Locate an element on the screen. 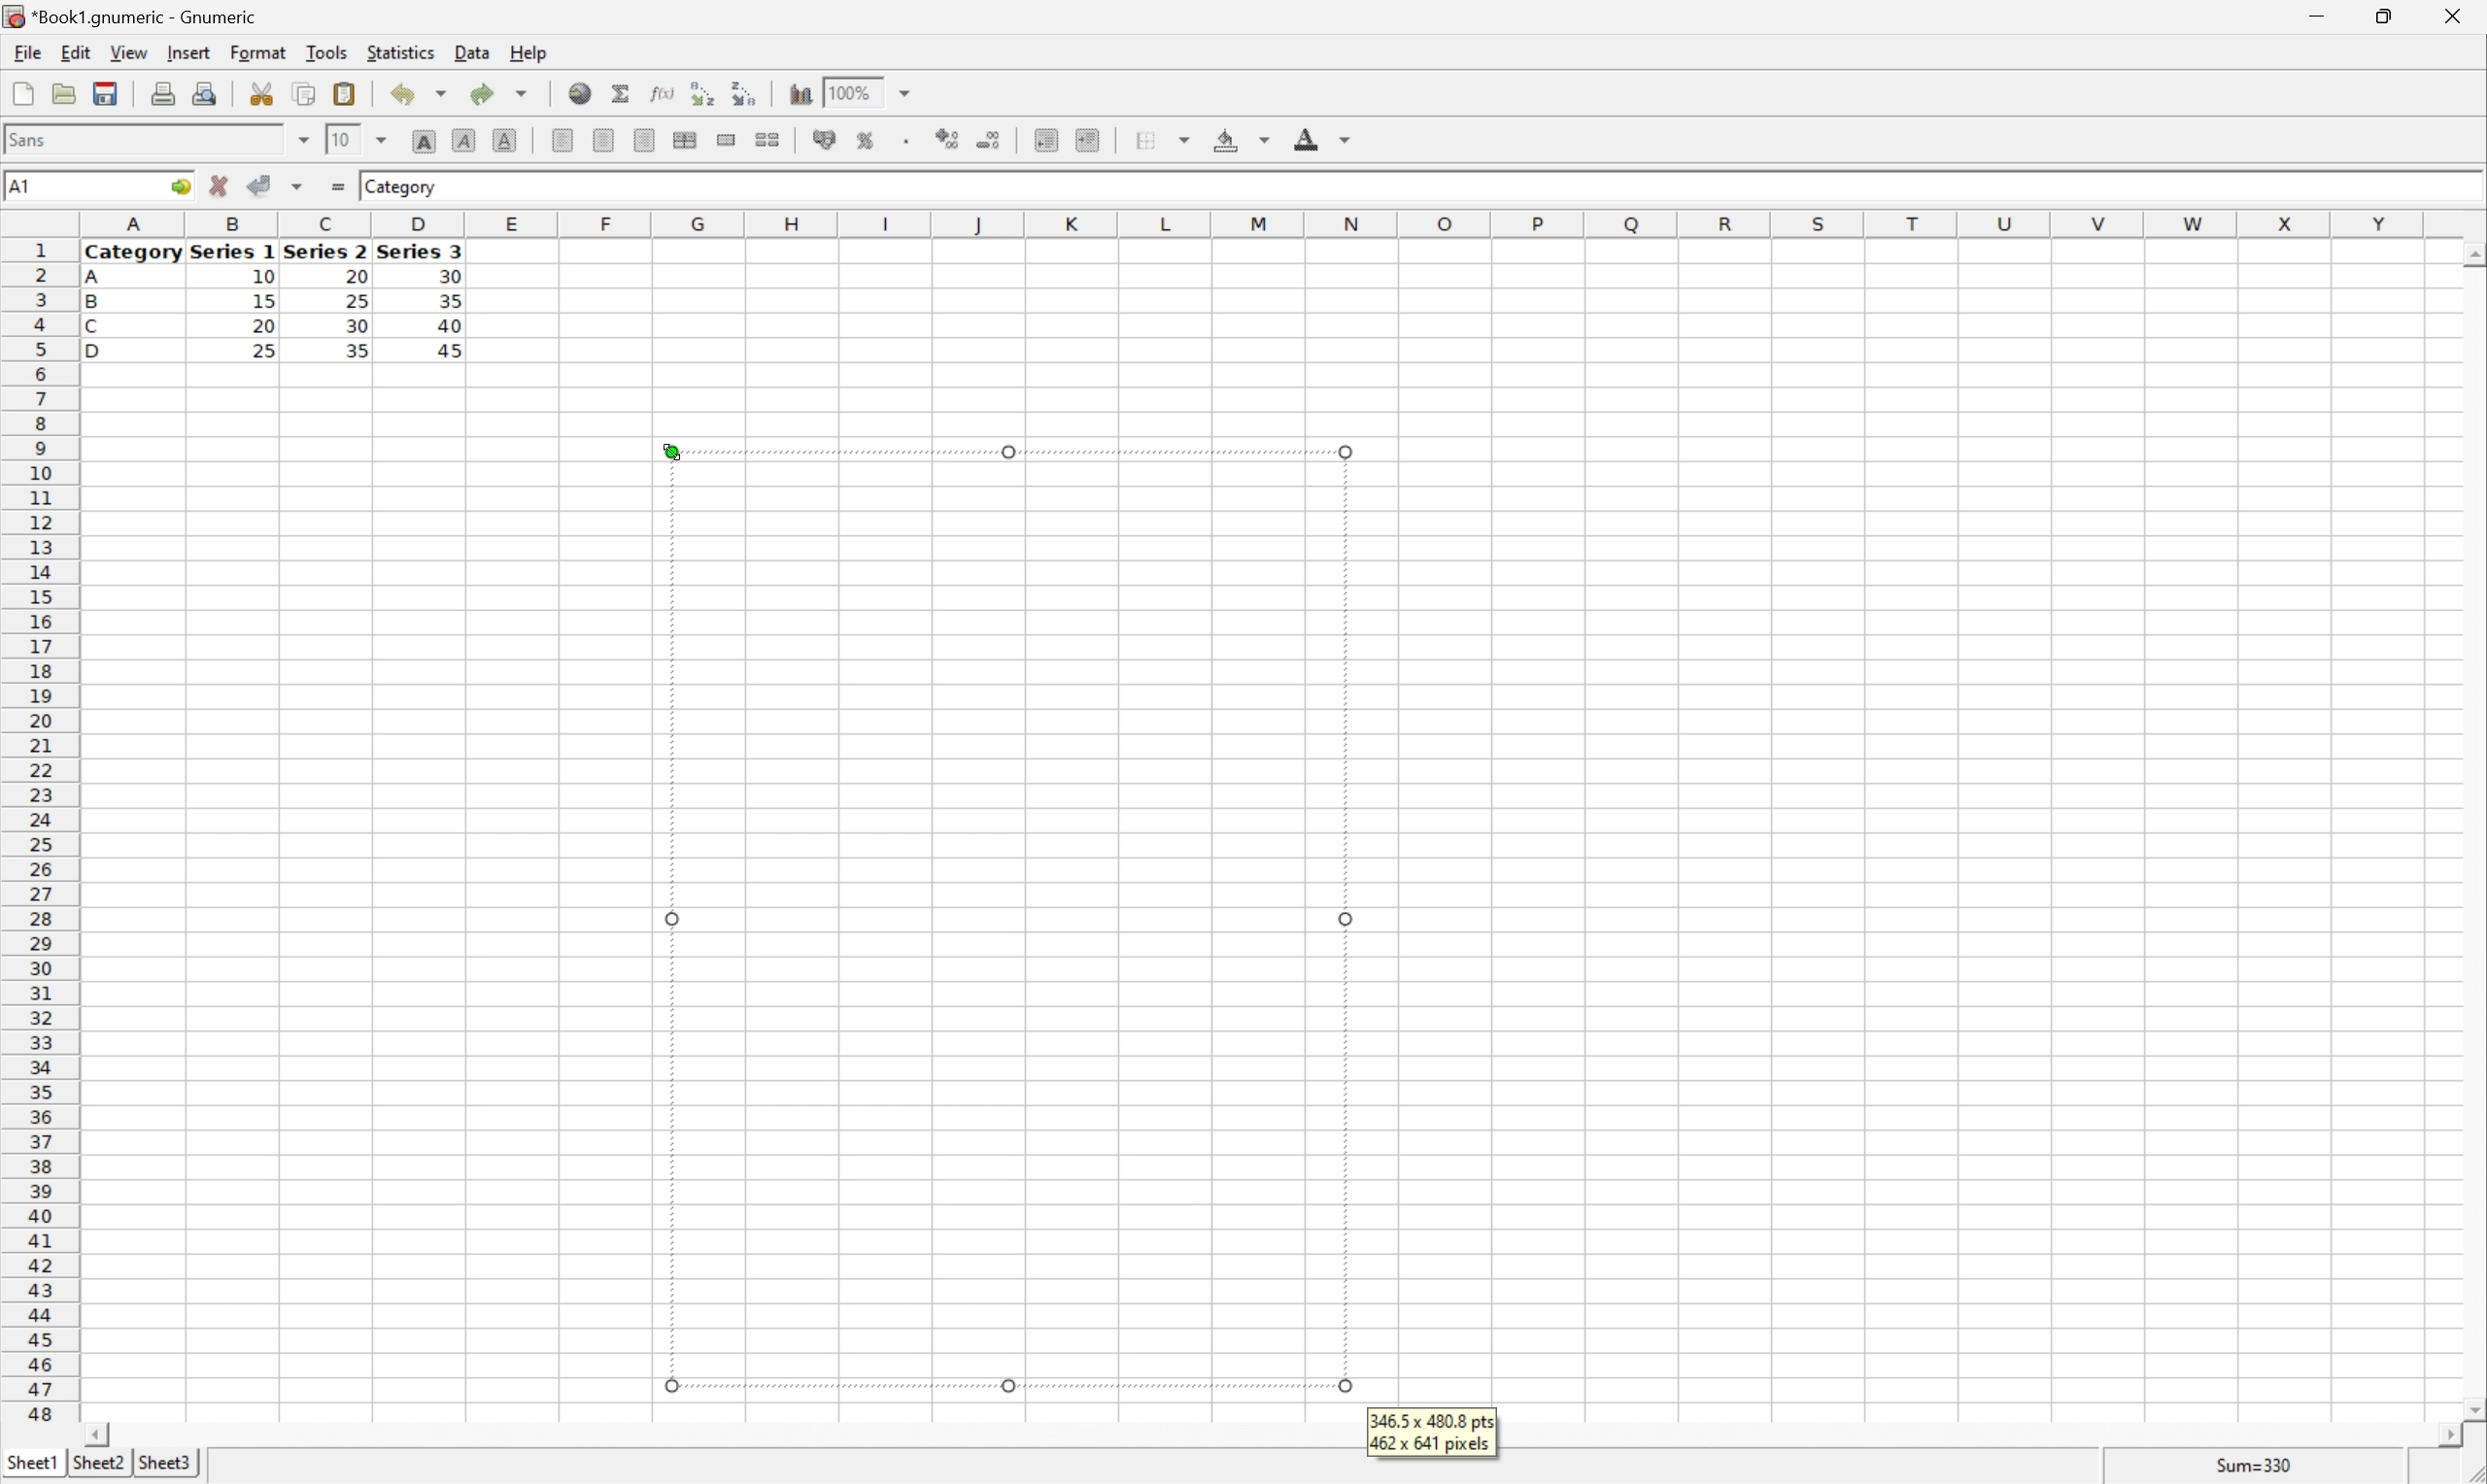 Image resolution: width=2487 pixels, height=1484 pixels. Sheet3 is located at coordinates (167, 1463).